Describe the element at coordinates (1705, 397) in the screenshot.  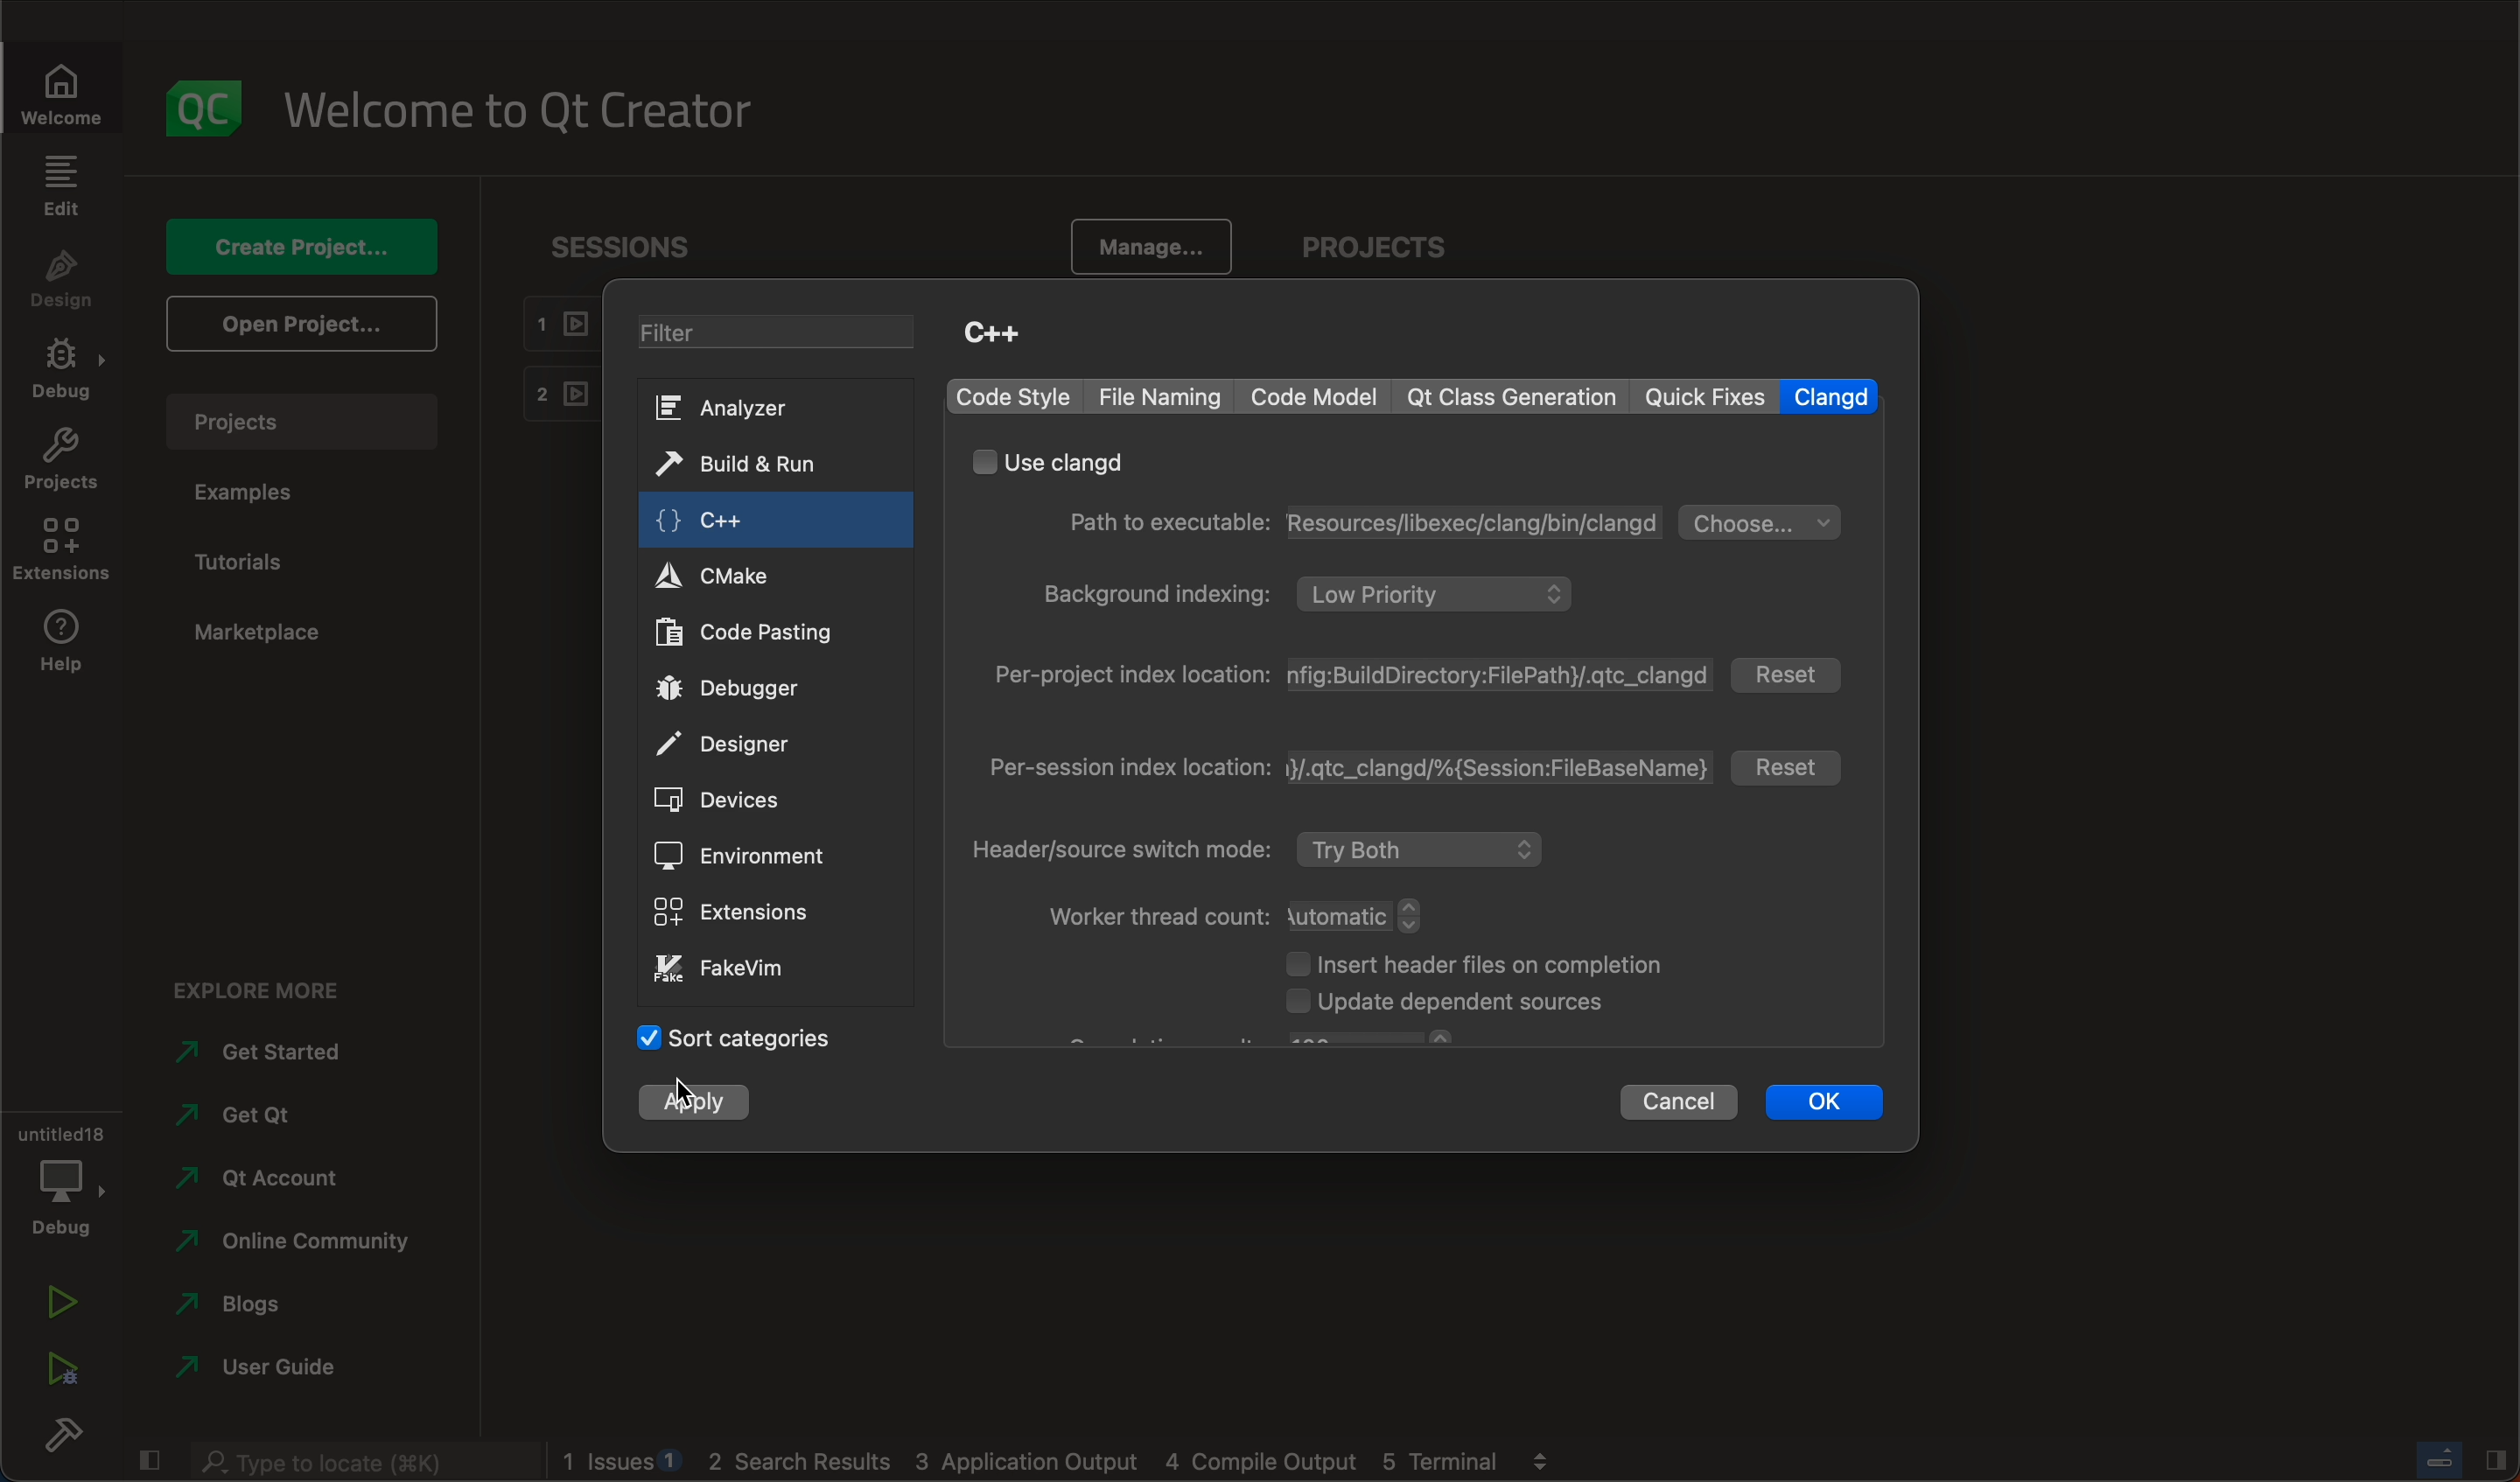
I see `fixes` at that location.